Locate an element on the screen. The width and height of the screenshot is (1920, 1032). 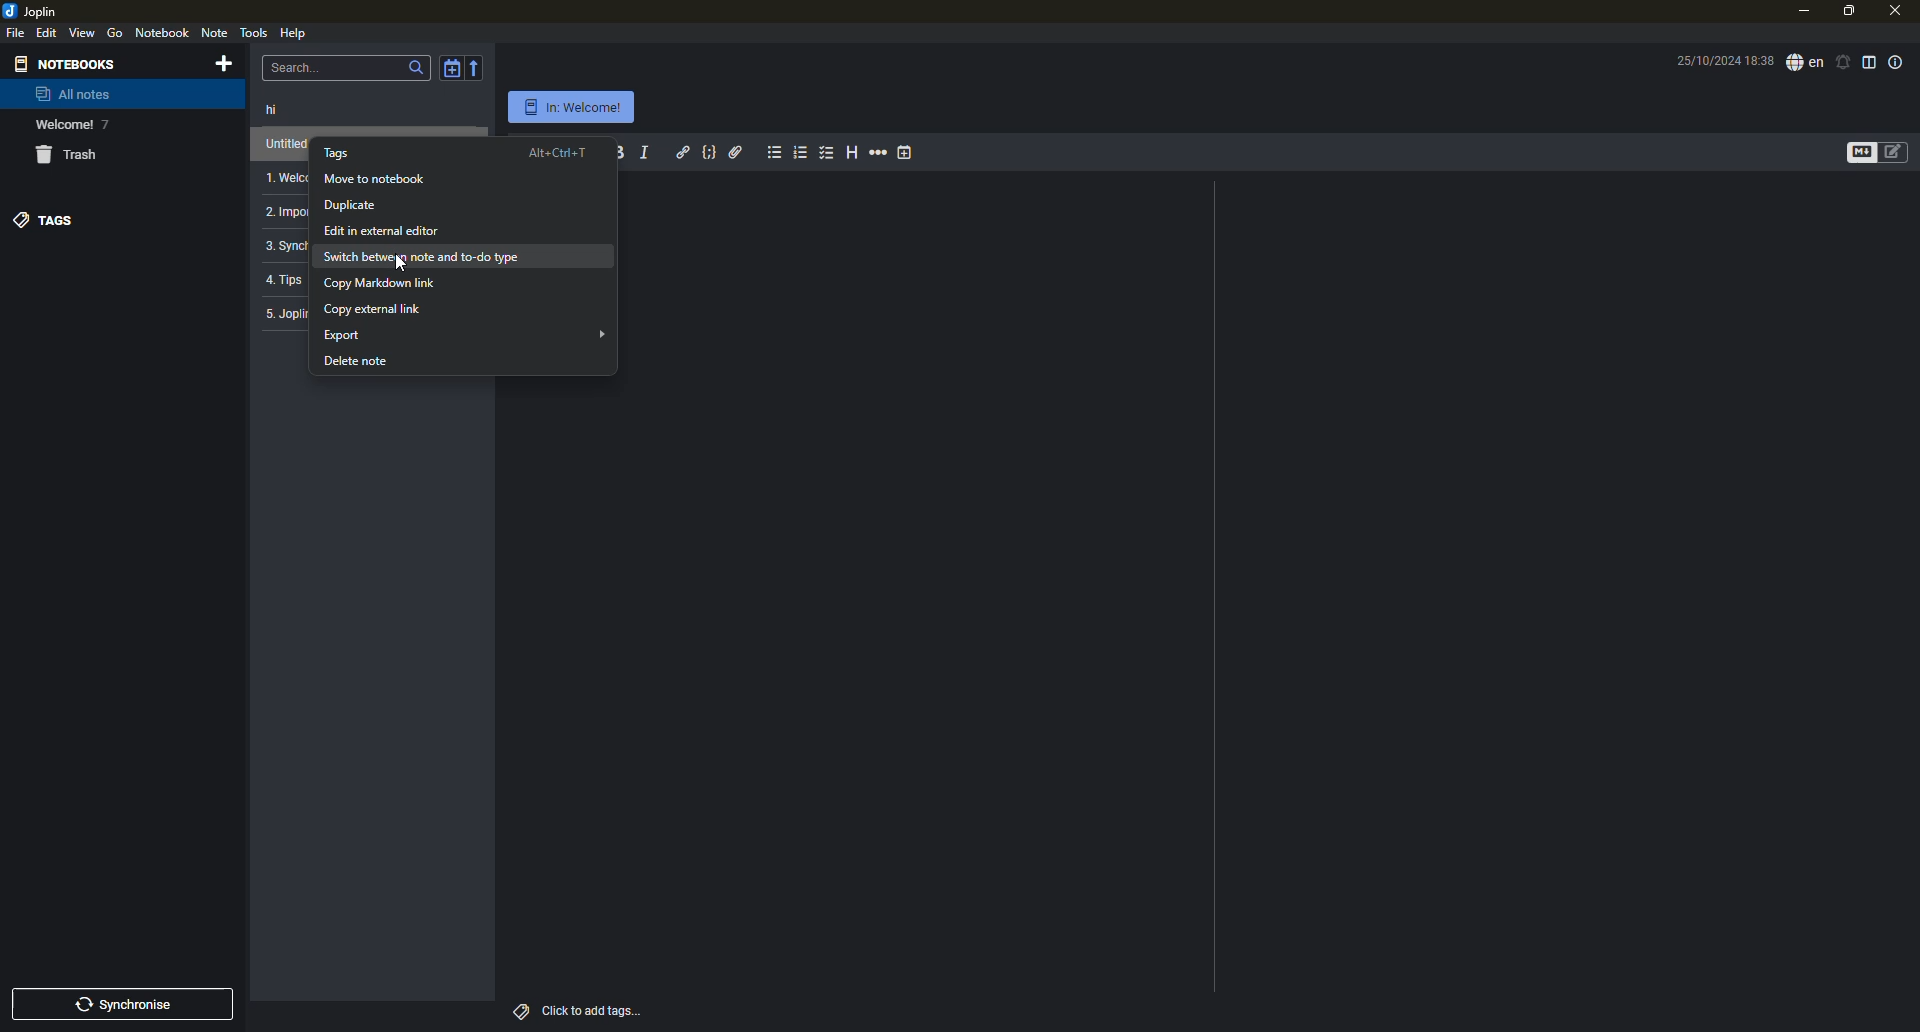
welcome! is located at coordinates (63, 125).